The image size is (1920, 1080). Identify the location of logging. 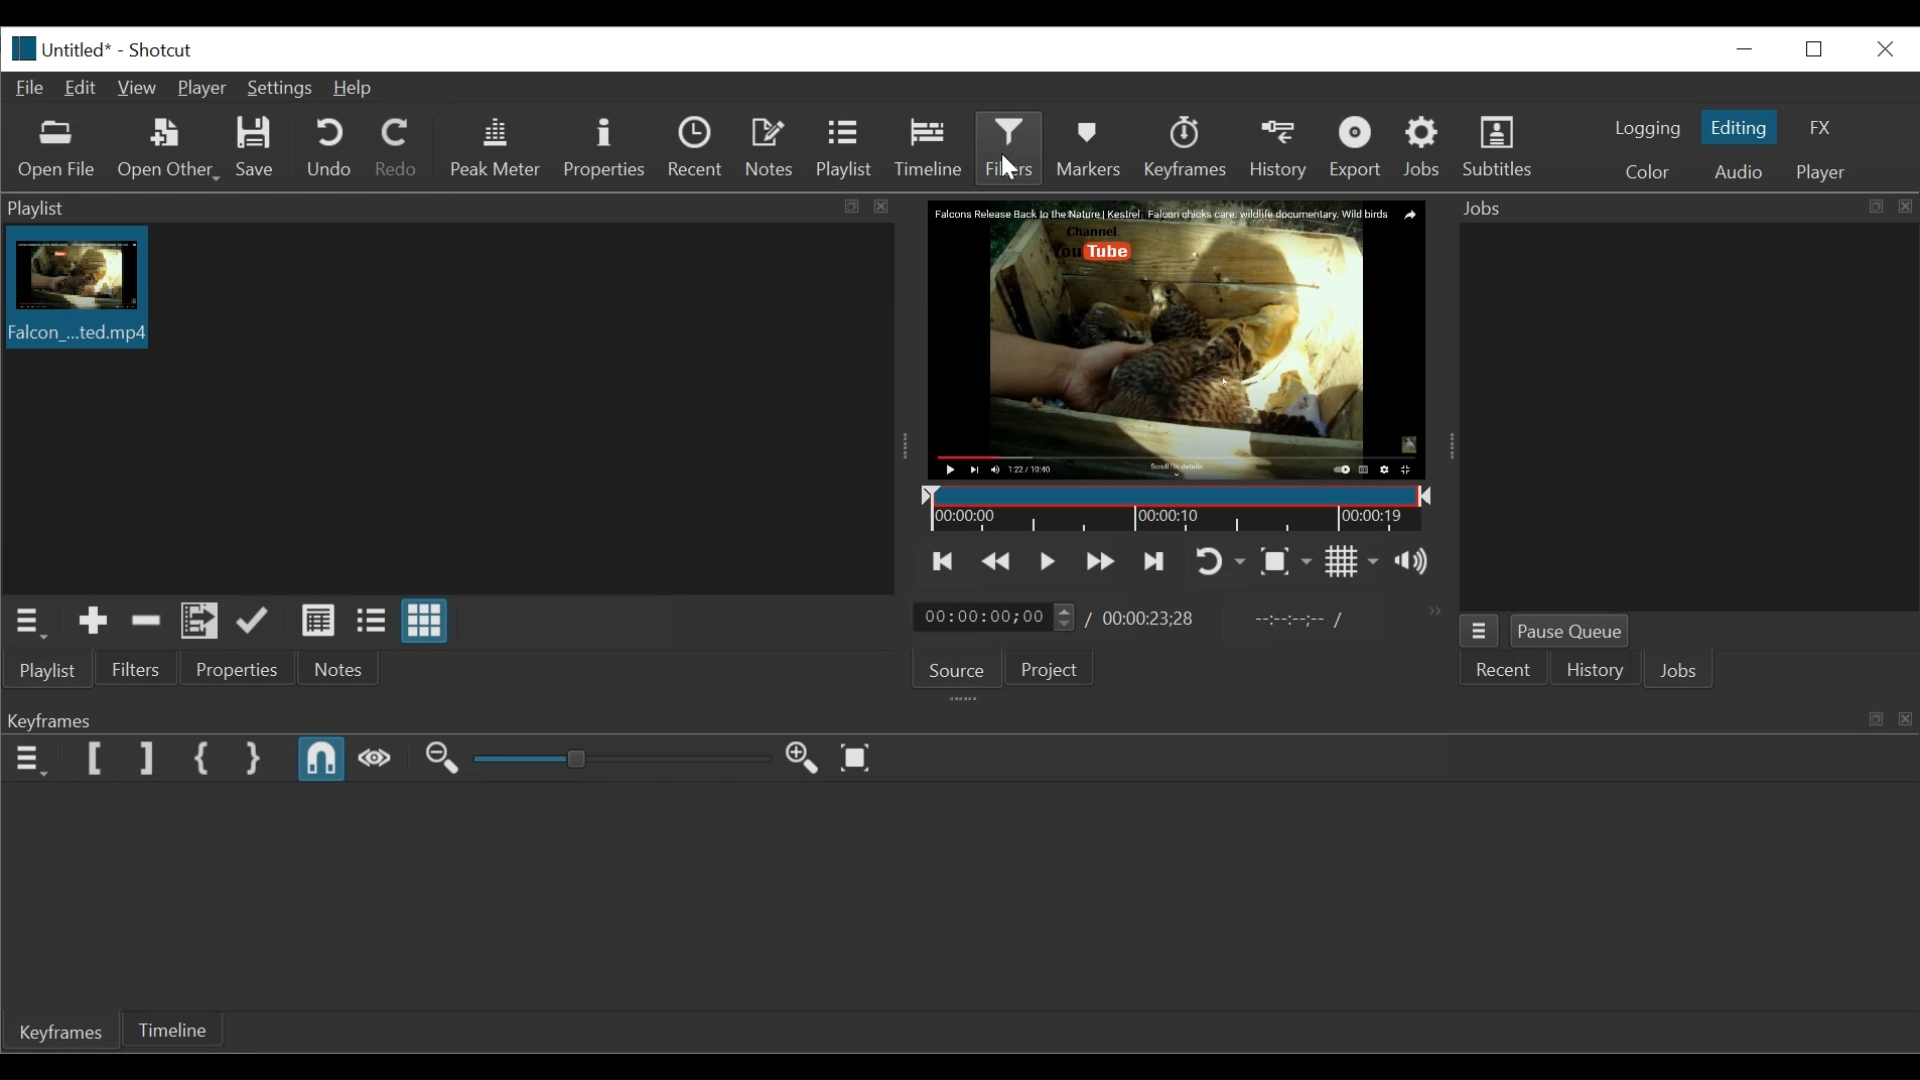
(1646, 130).